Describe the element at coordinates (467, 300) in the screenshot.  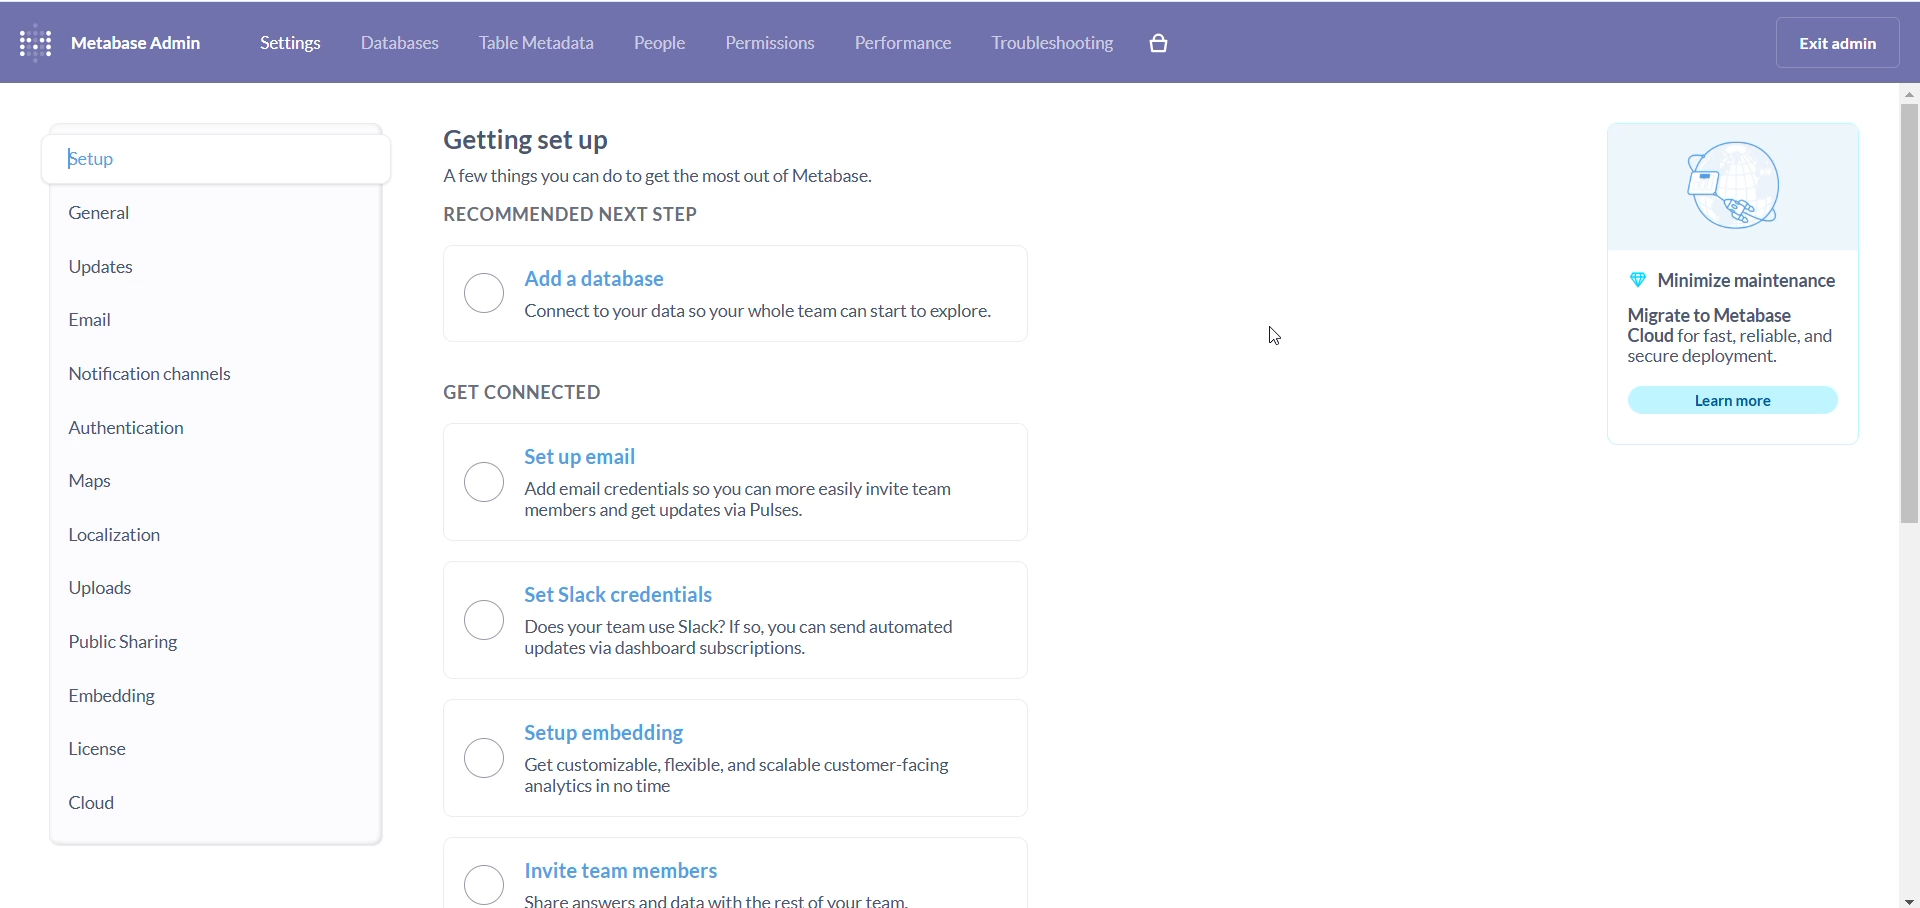
I see `add database radio button` at that location.